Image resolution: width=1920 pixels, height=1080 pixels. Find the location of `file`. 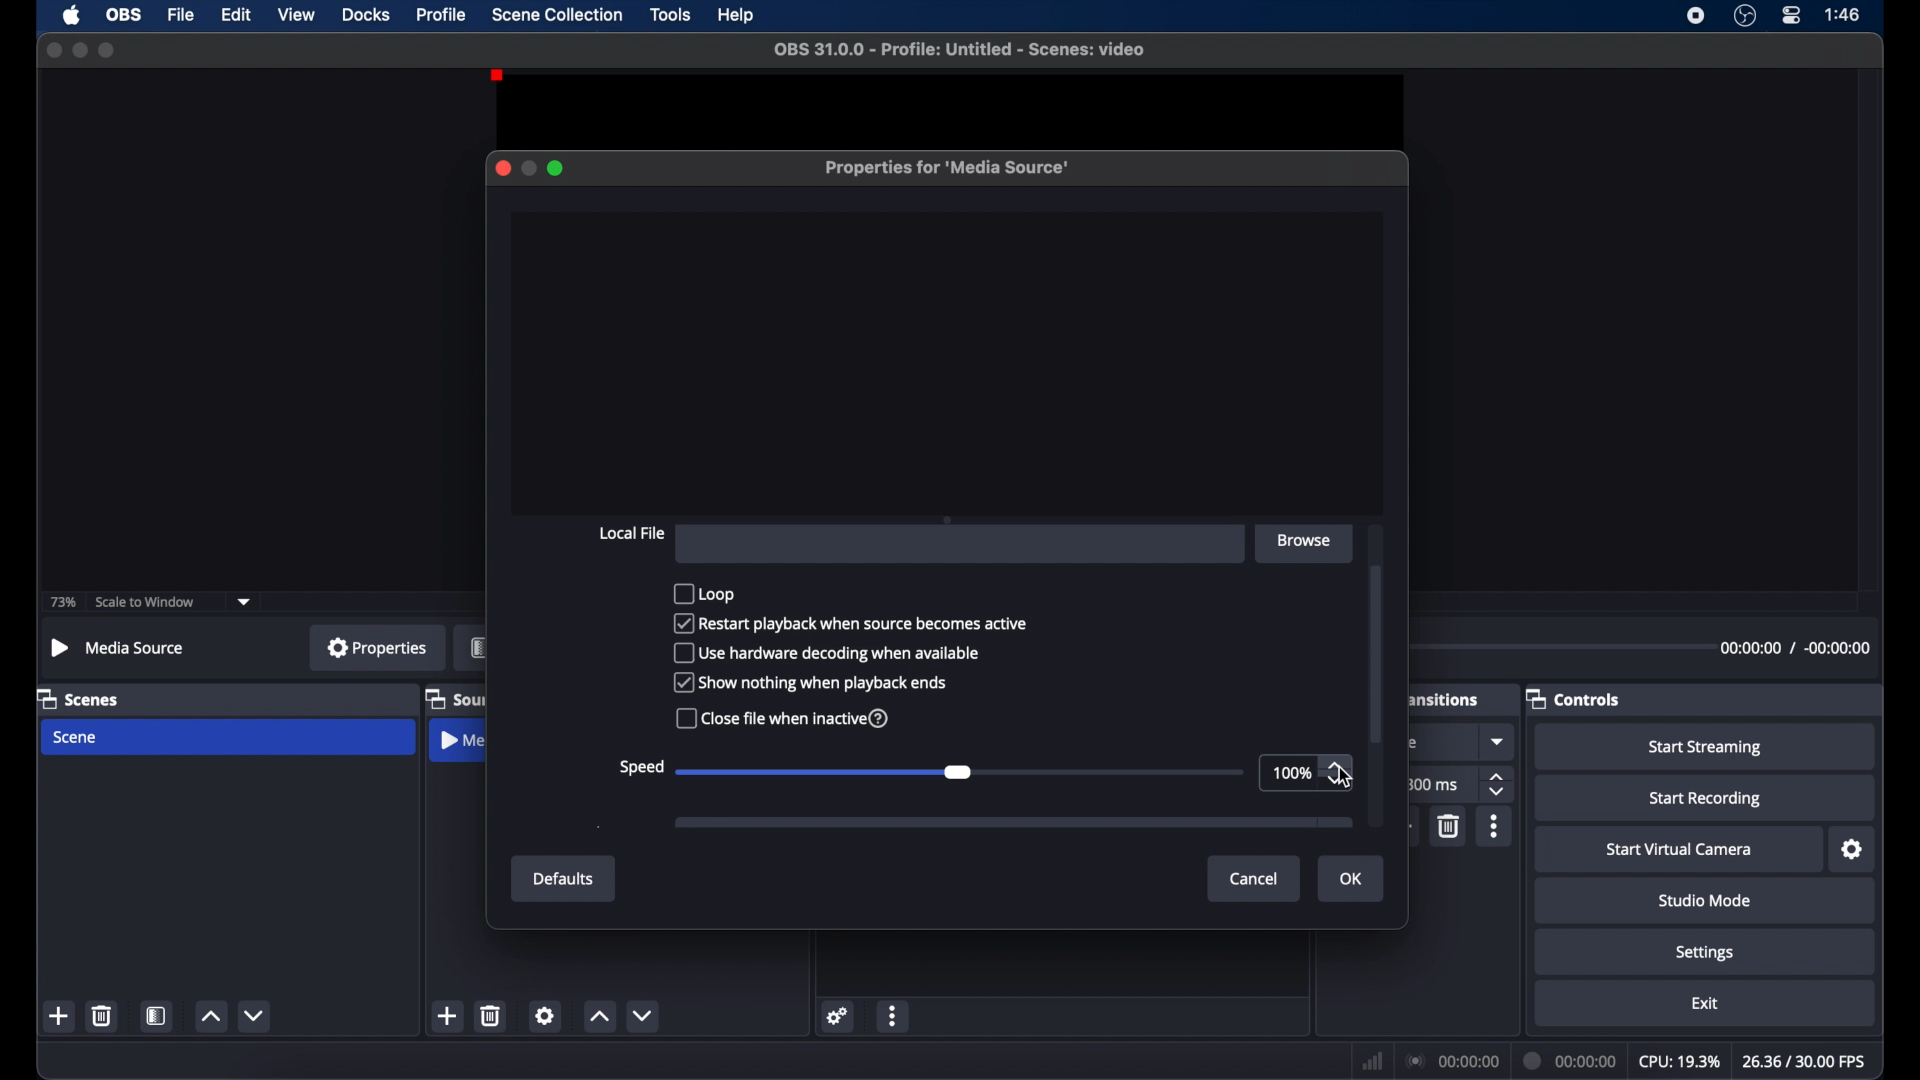

file is located at coordinates (182, 16).